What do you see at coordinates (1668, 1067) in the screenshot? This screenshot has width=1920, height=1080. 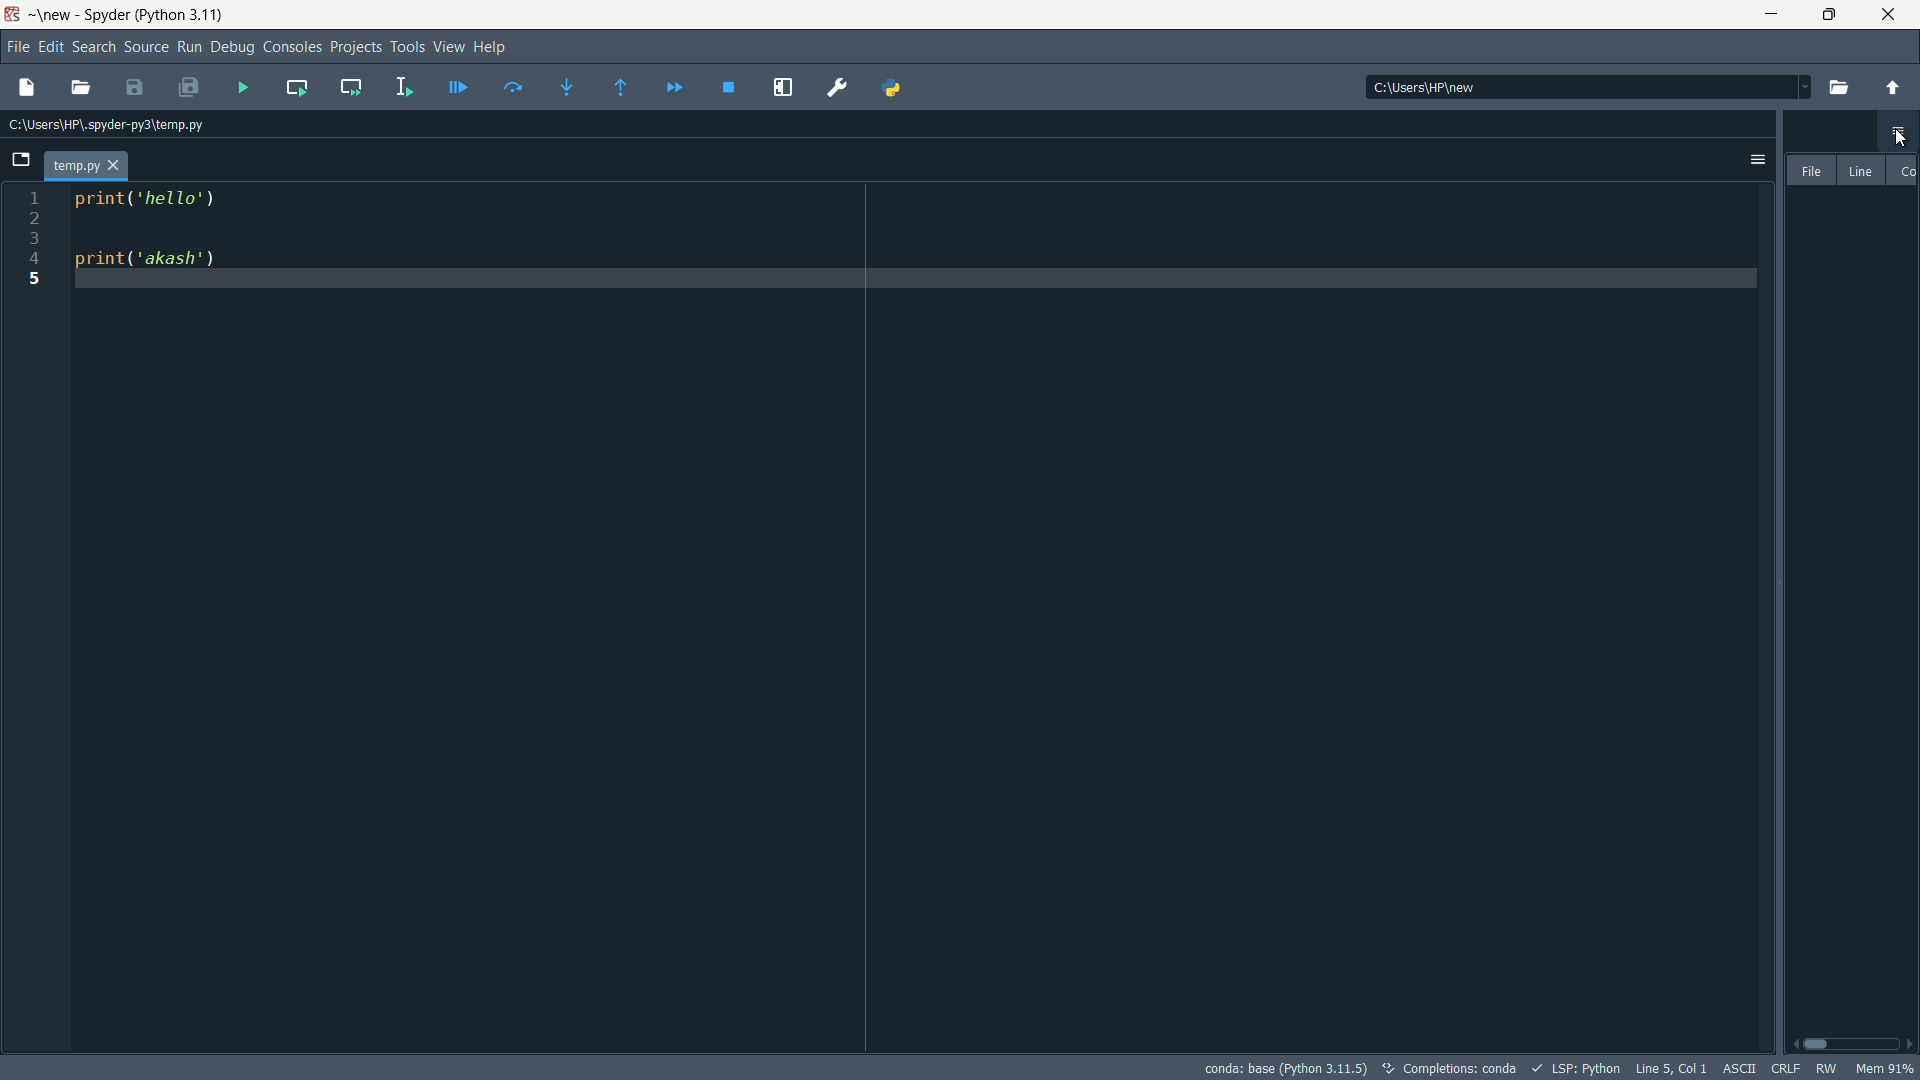 I see `cursor position` at bounding box center [1668, 1067].